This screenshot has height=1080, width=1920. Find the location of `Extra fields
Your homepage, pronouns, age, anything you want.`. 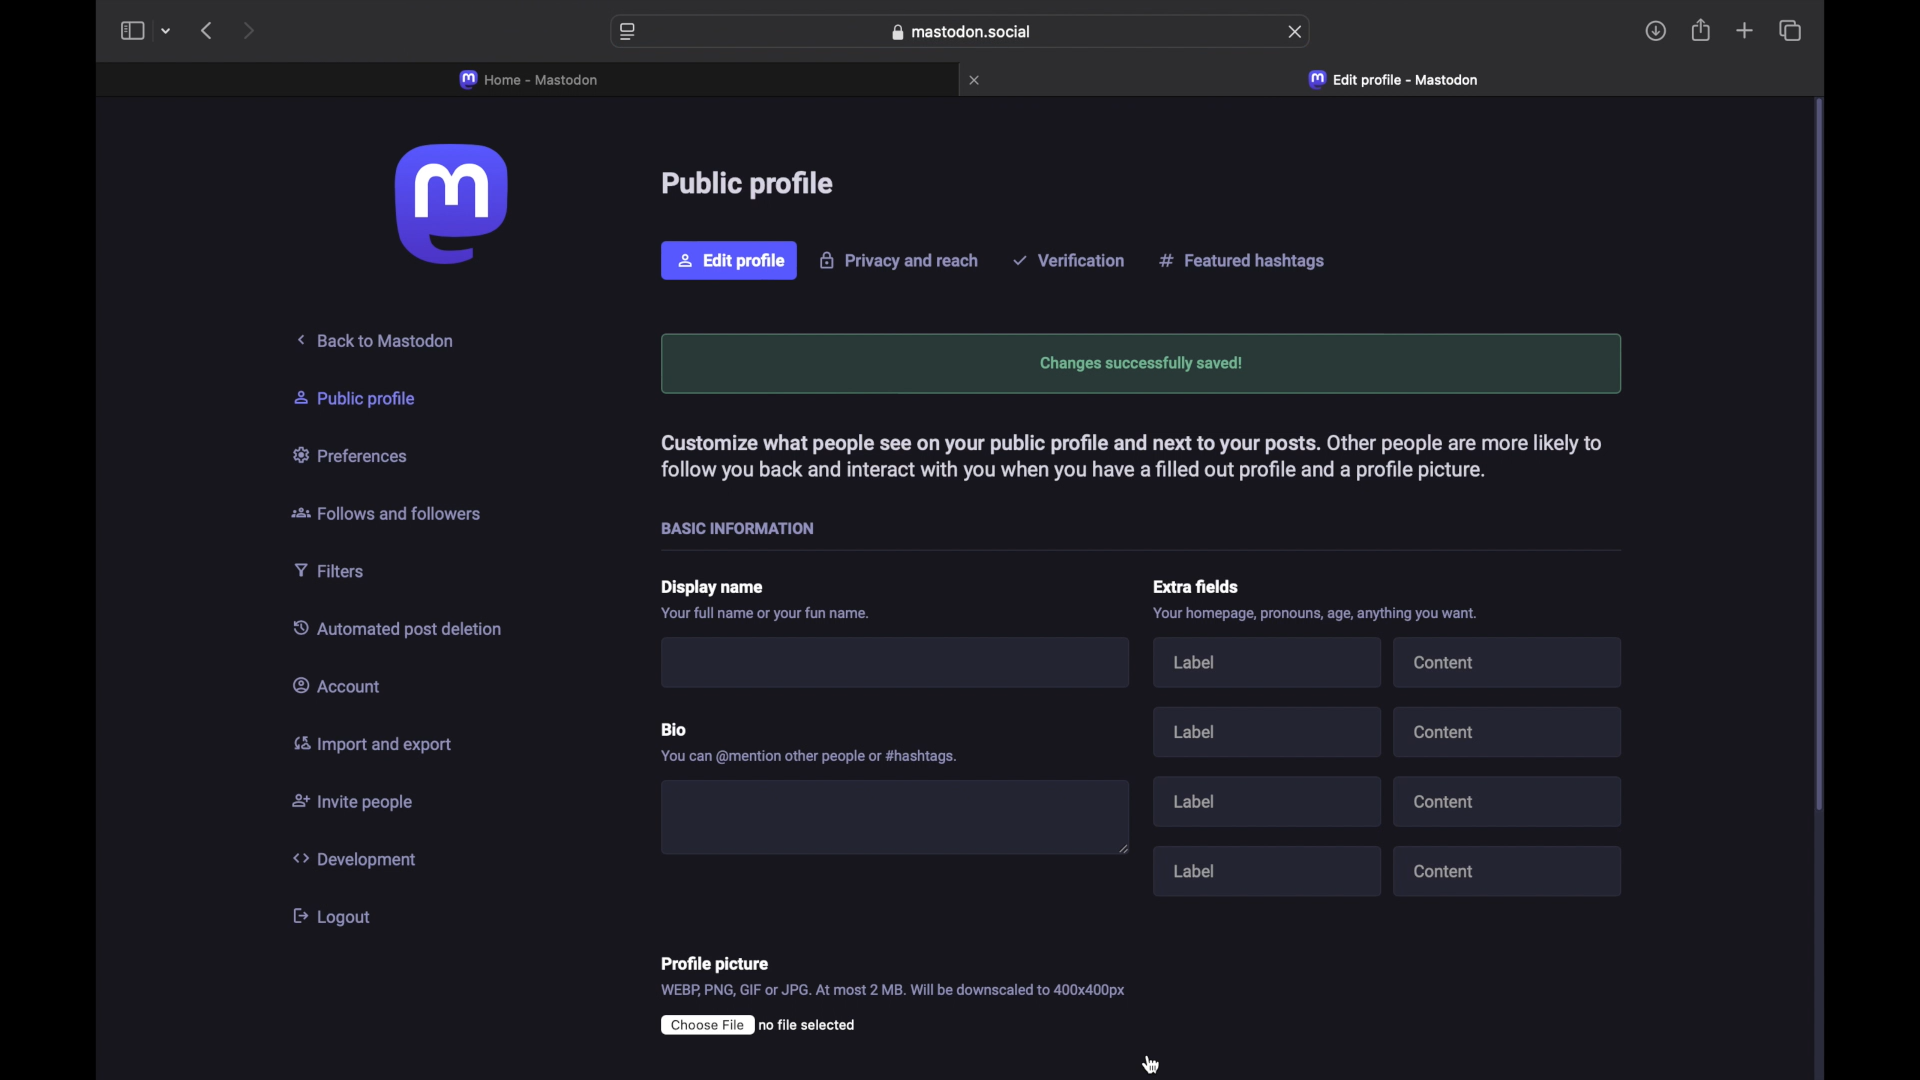

Extra fields
Your homepage, pronouns, age, anything you want. is located at coordinates (1317, 602).